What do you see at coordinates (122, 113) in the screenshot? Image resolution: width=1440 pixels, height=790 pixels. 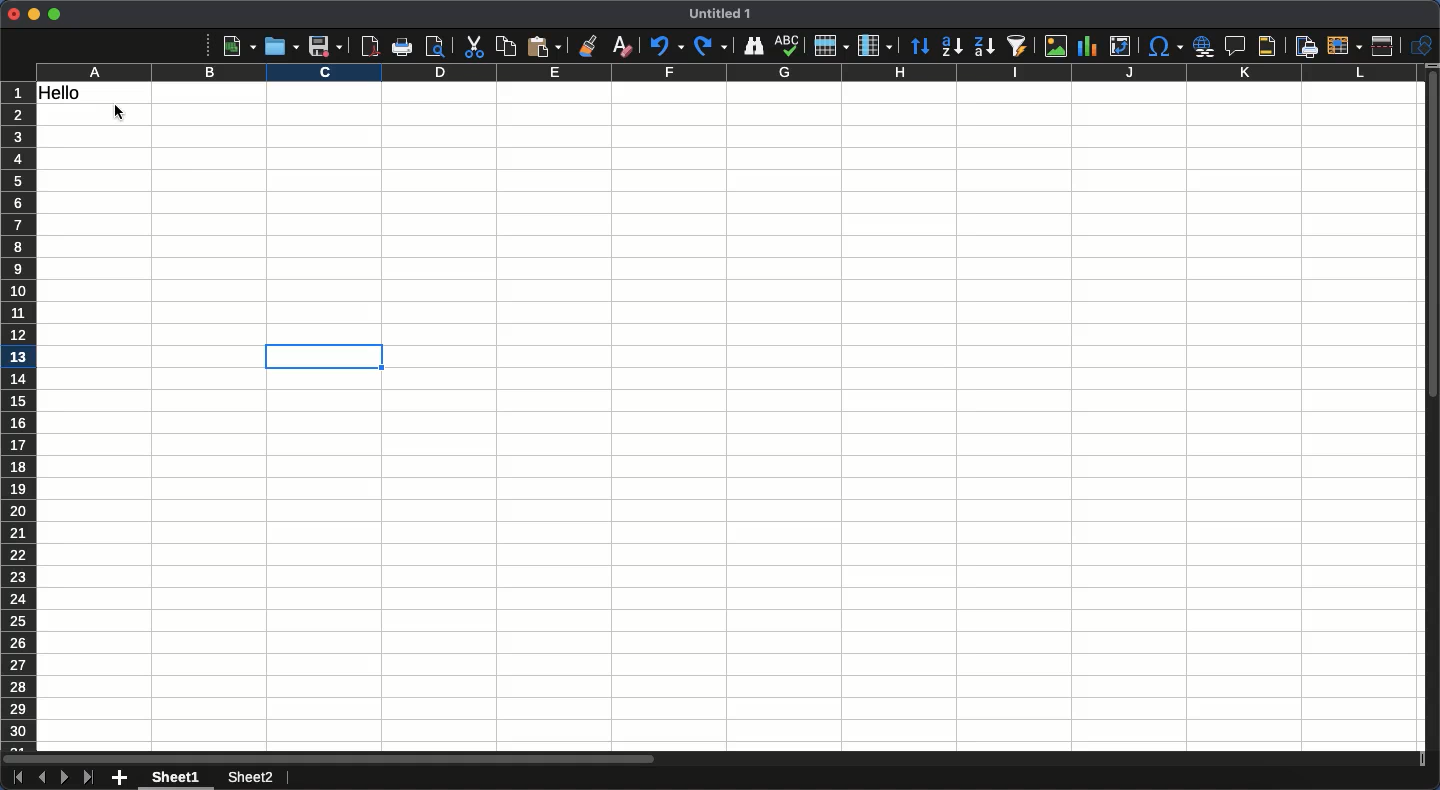 I see `cursor` at bounding box center [122, 113].